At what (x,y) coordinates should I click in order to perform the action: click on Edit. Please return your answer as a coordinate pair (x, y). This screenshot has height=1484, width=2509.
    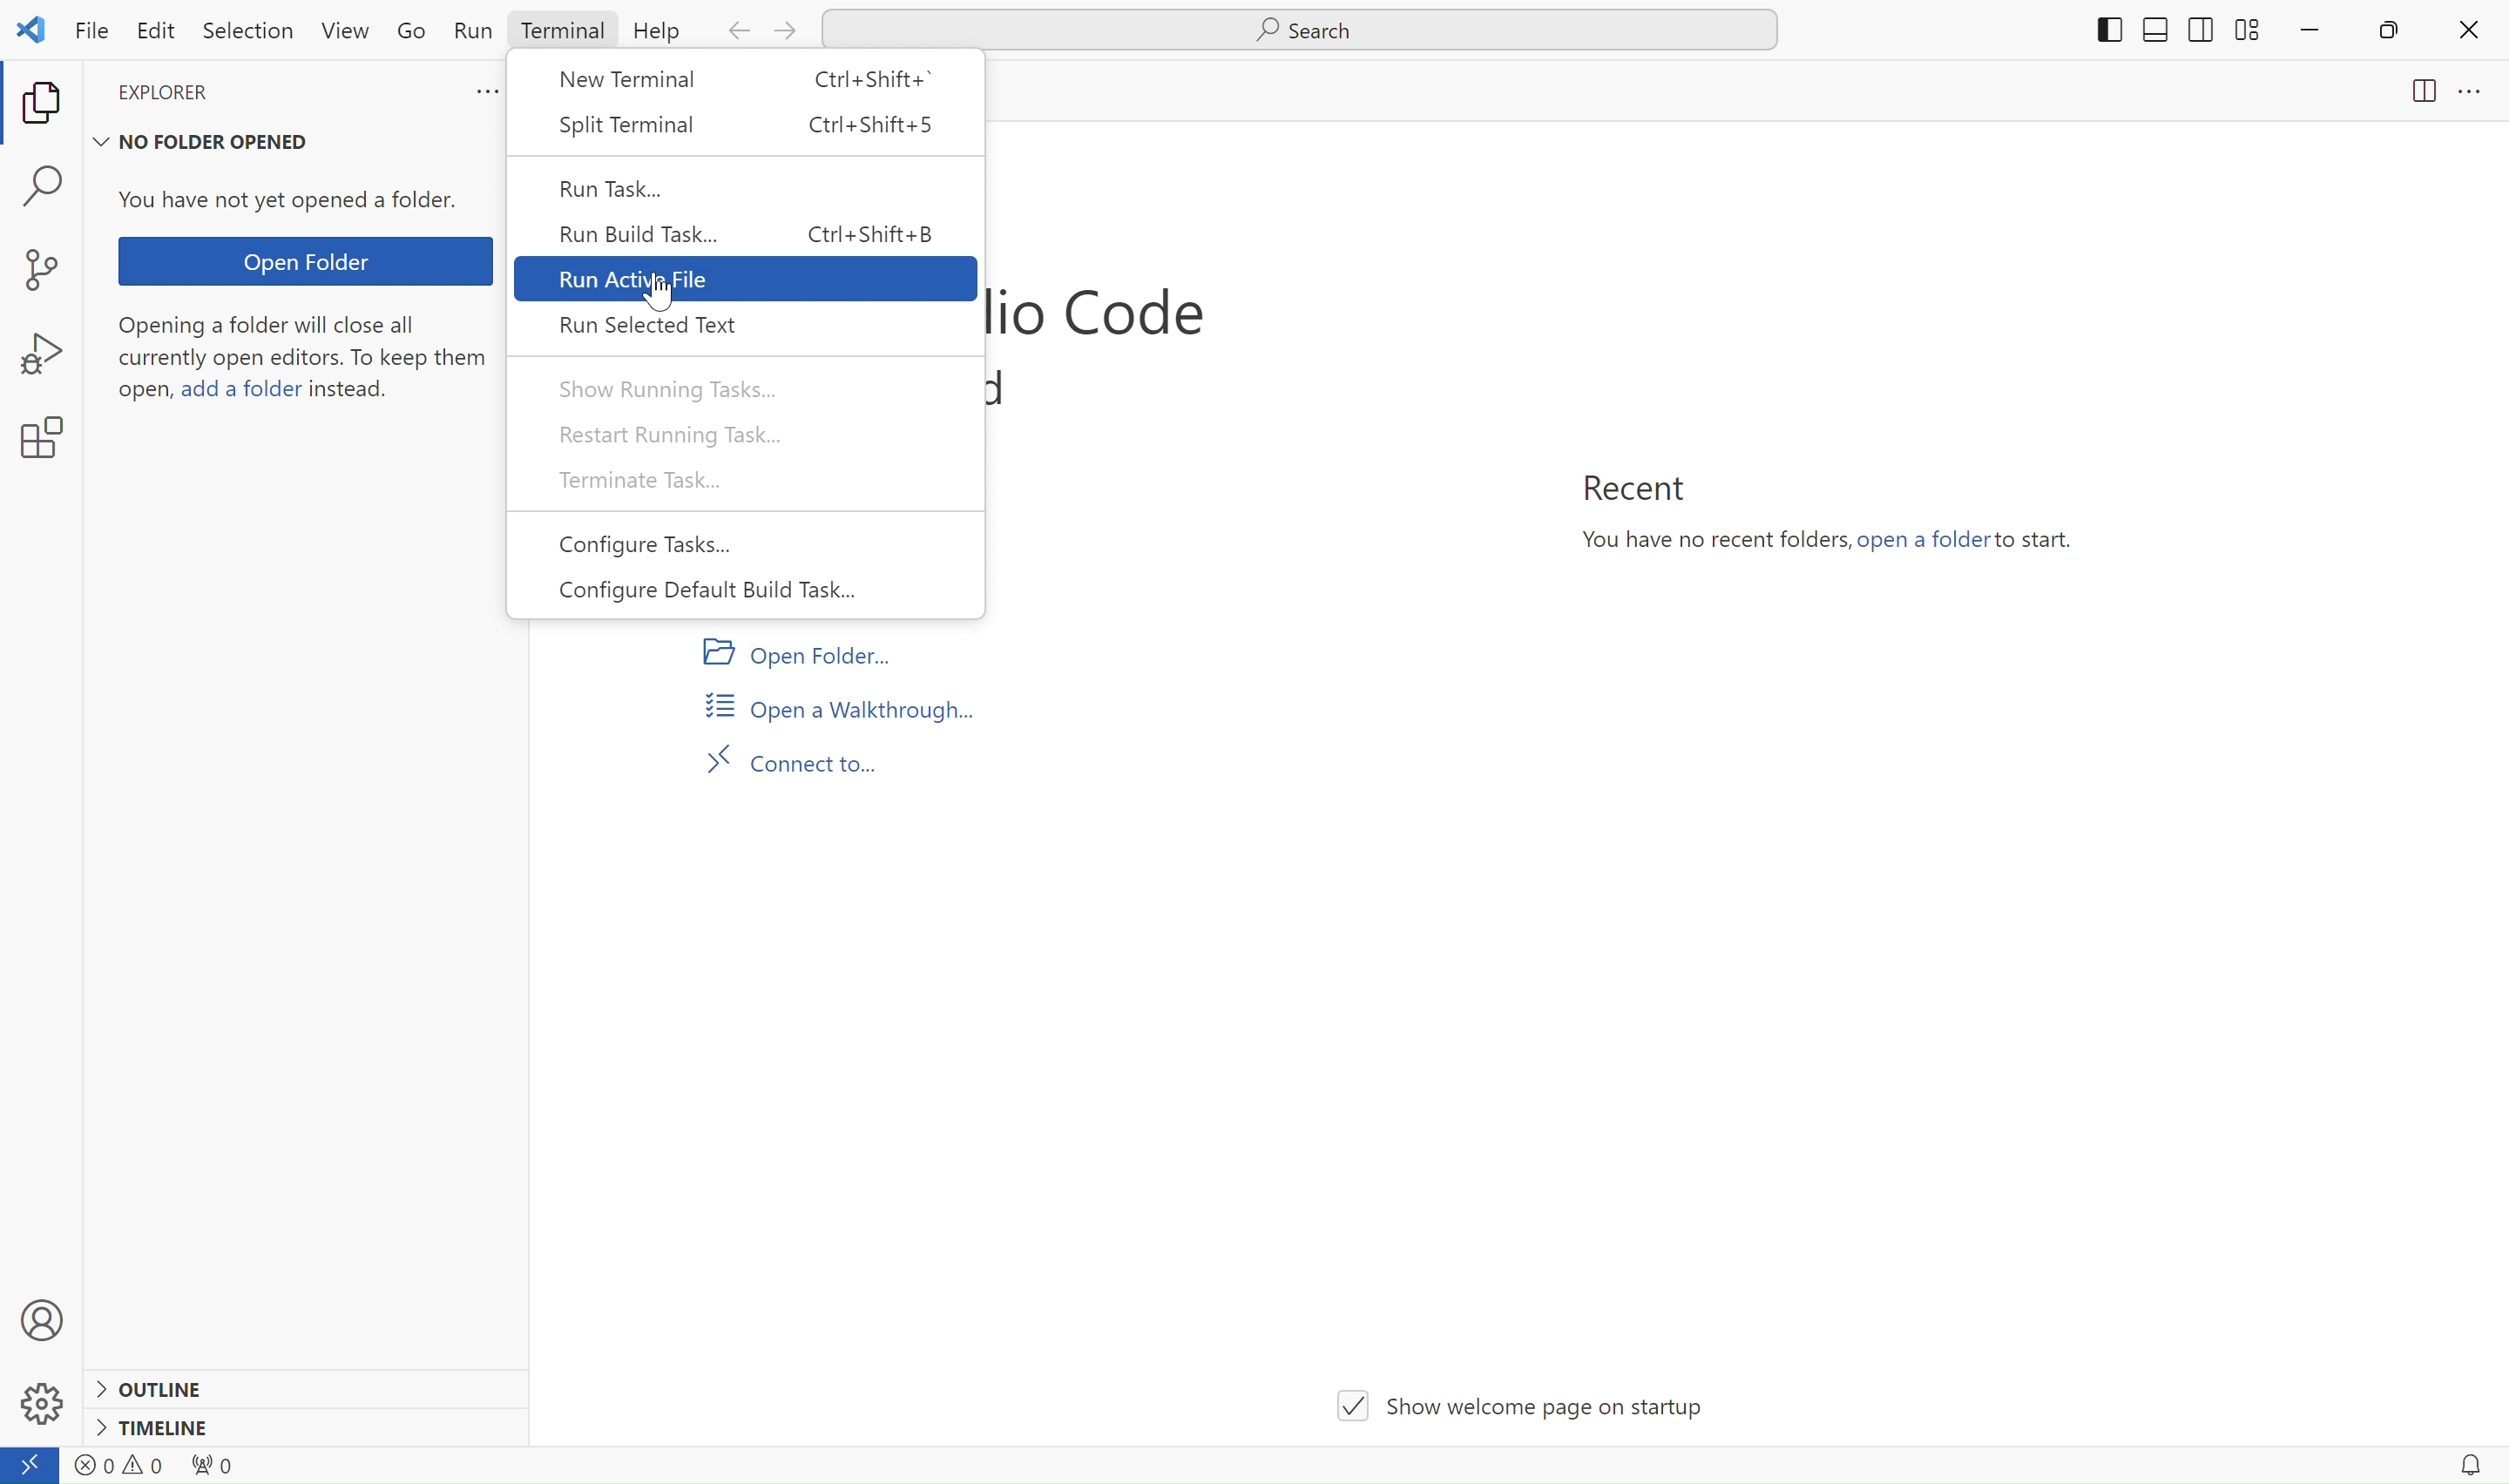
    Looking at the image, I should click on (158, 32).